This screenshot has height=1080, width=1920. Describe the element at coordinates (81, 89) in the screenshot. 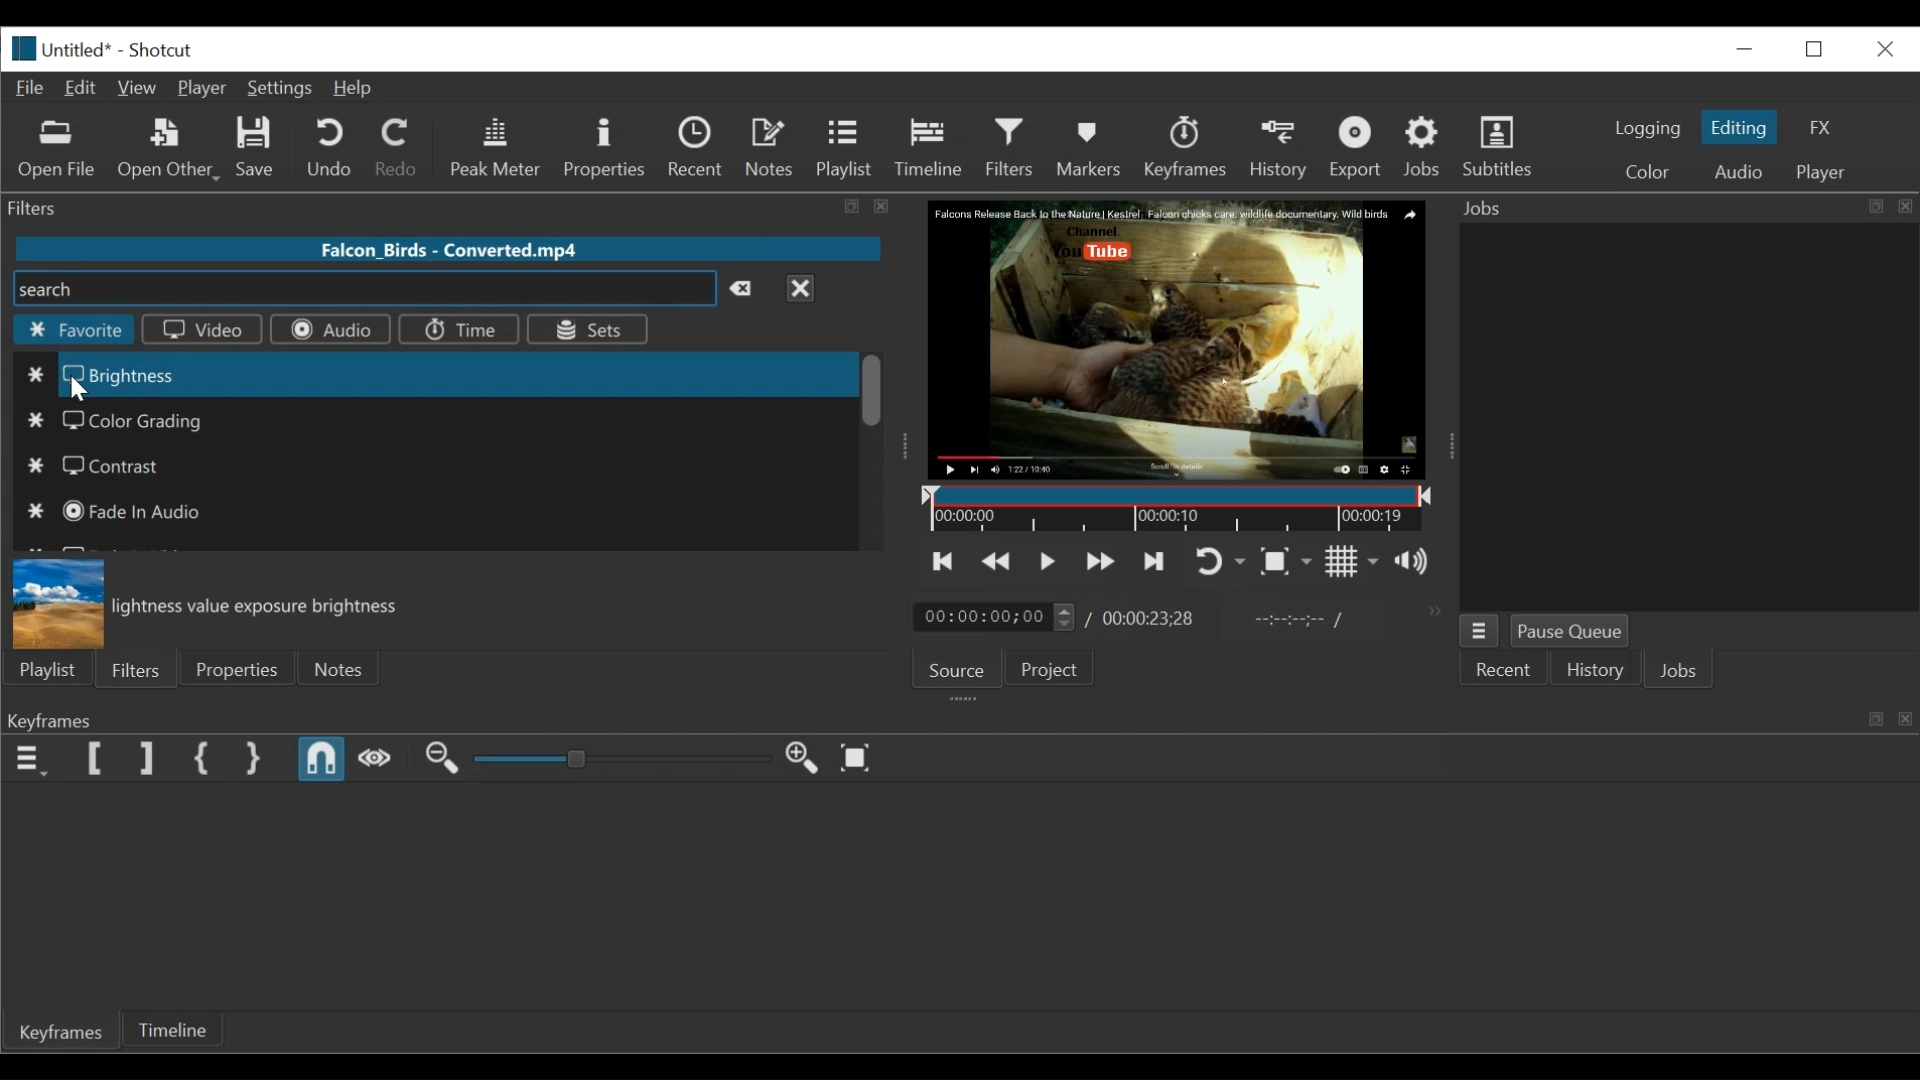

I see `Edit` at that location.